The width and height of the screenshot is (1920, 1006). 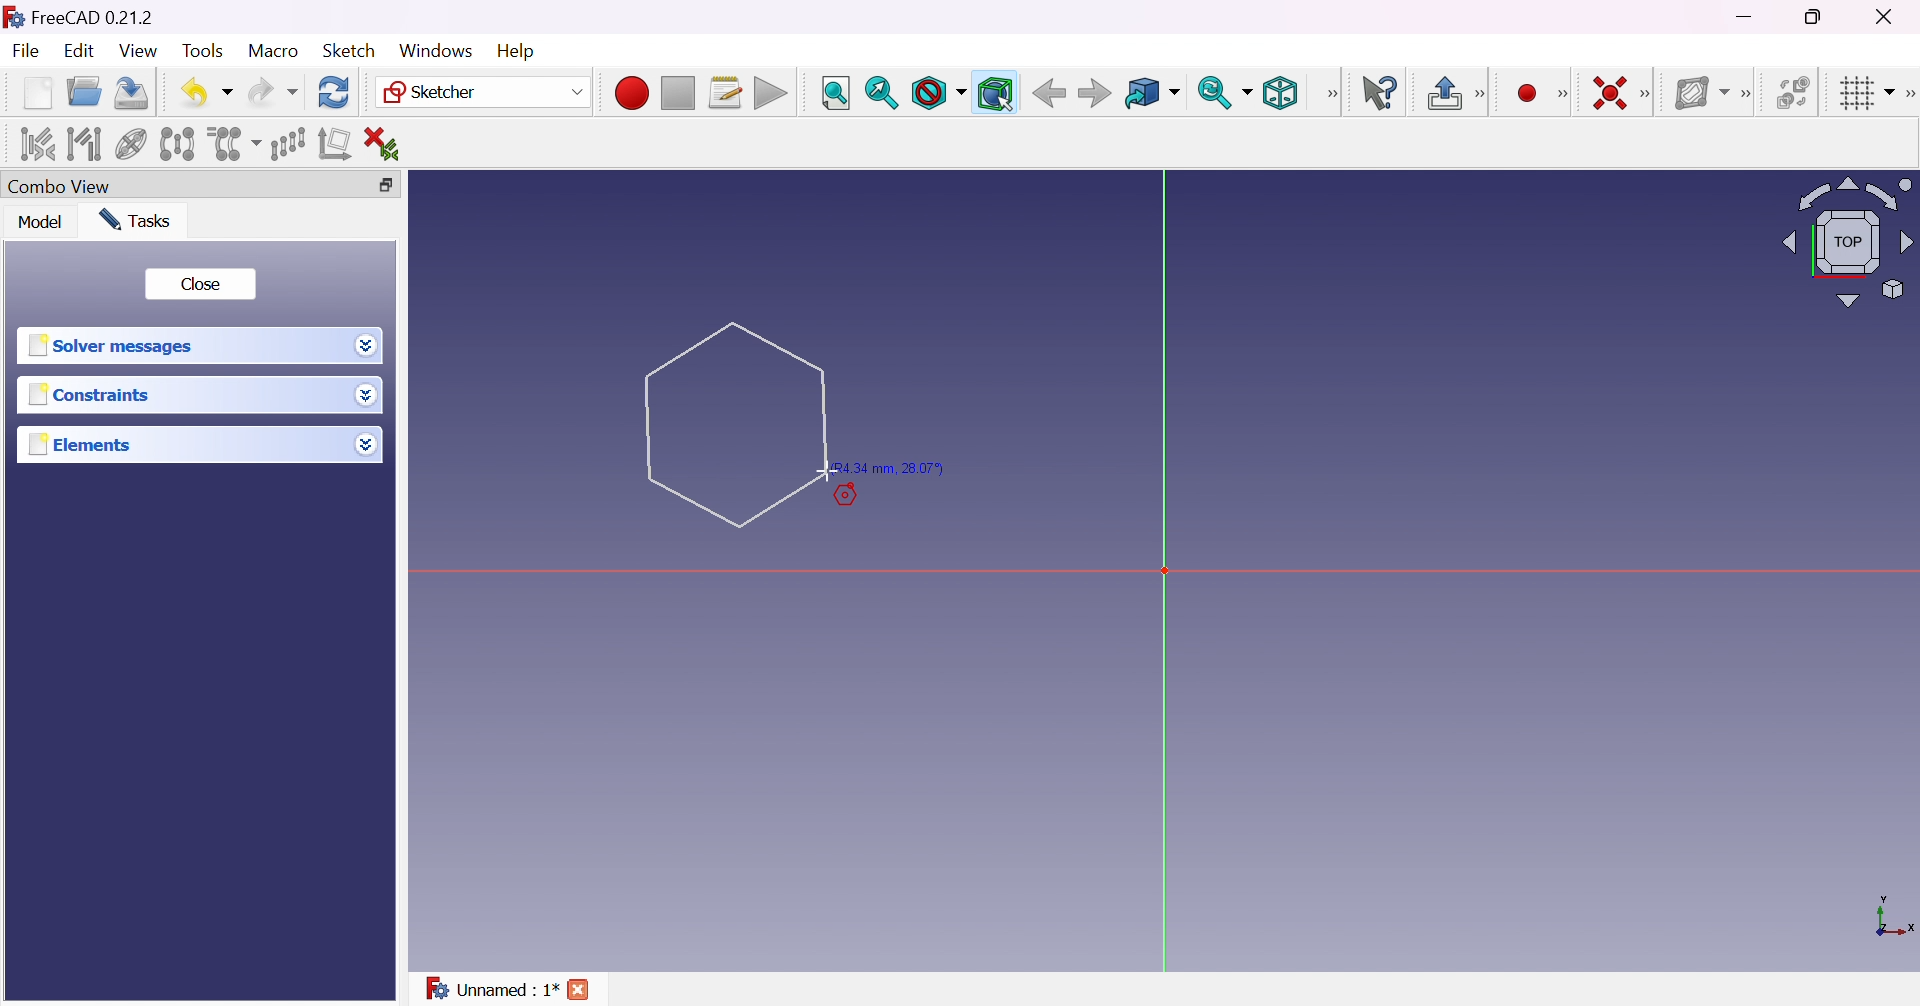 I want to click on What's this?, so click(x=1379, y=92).